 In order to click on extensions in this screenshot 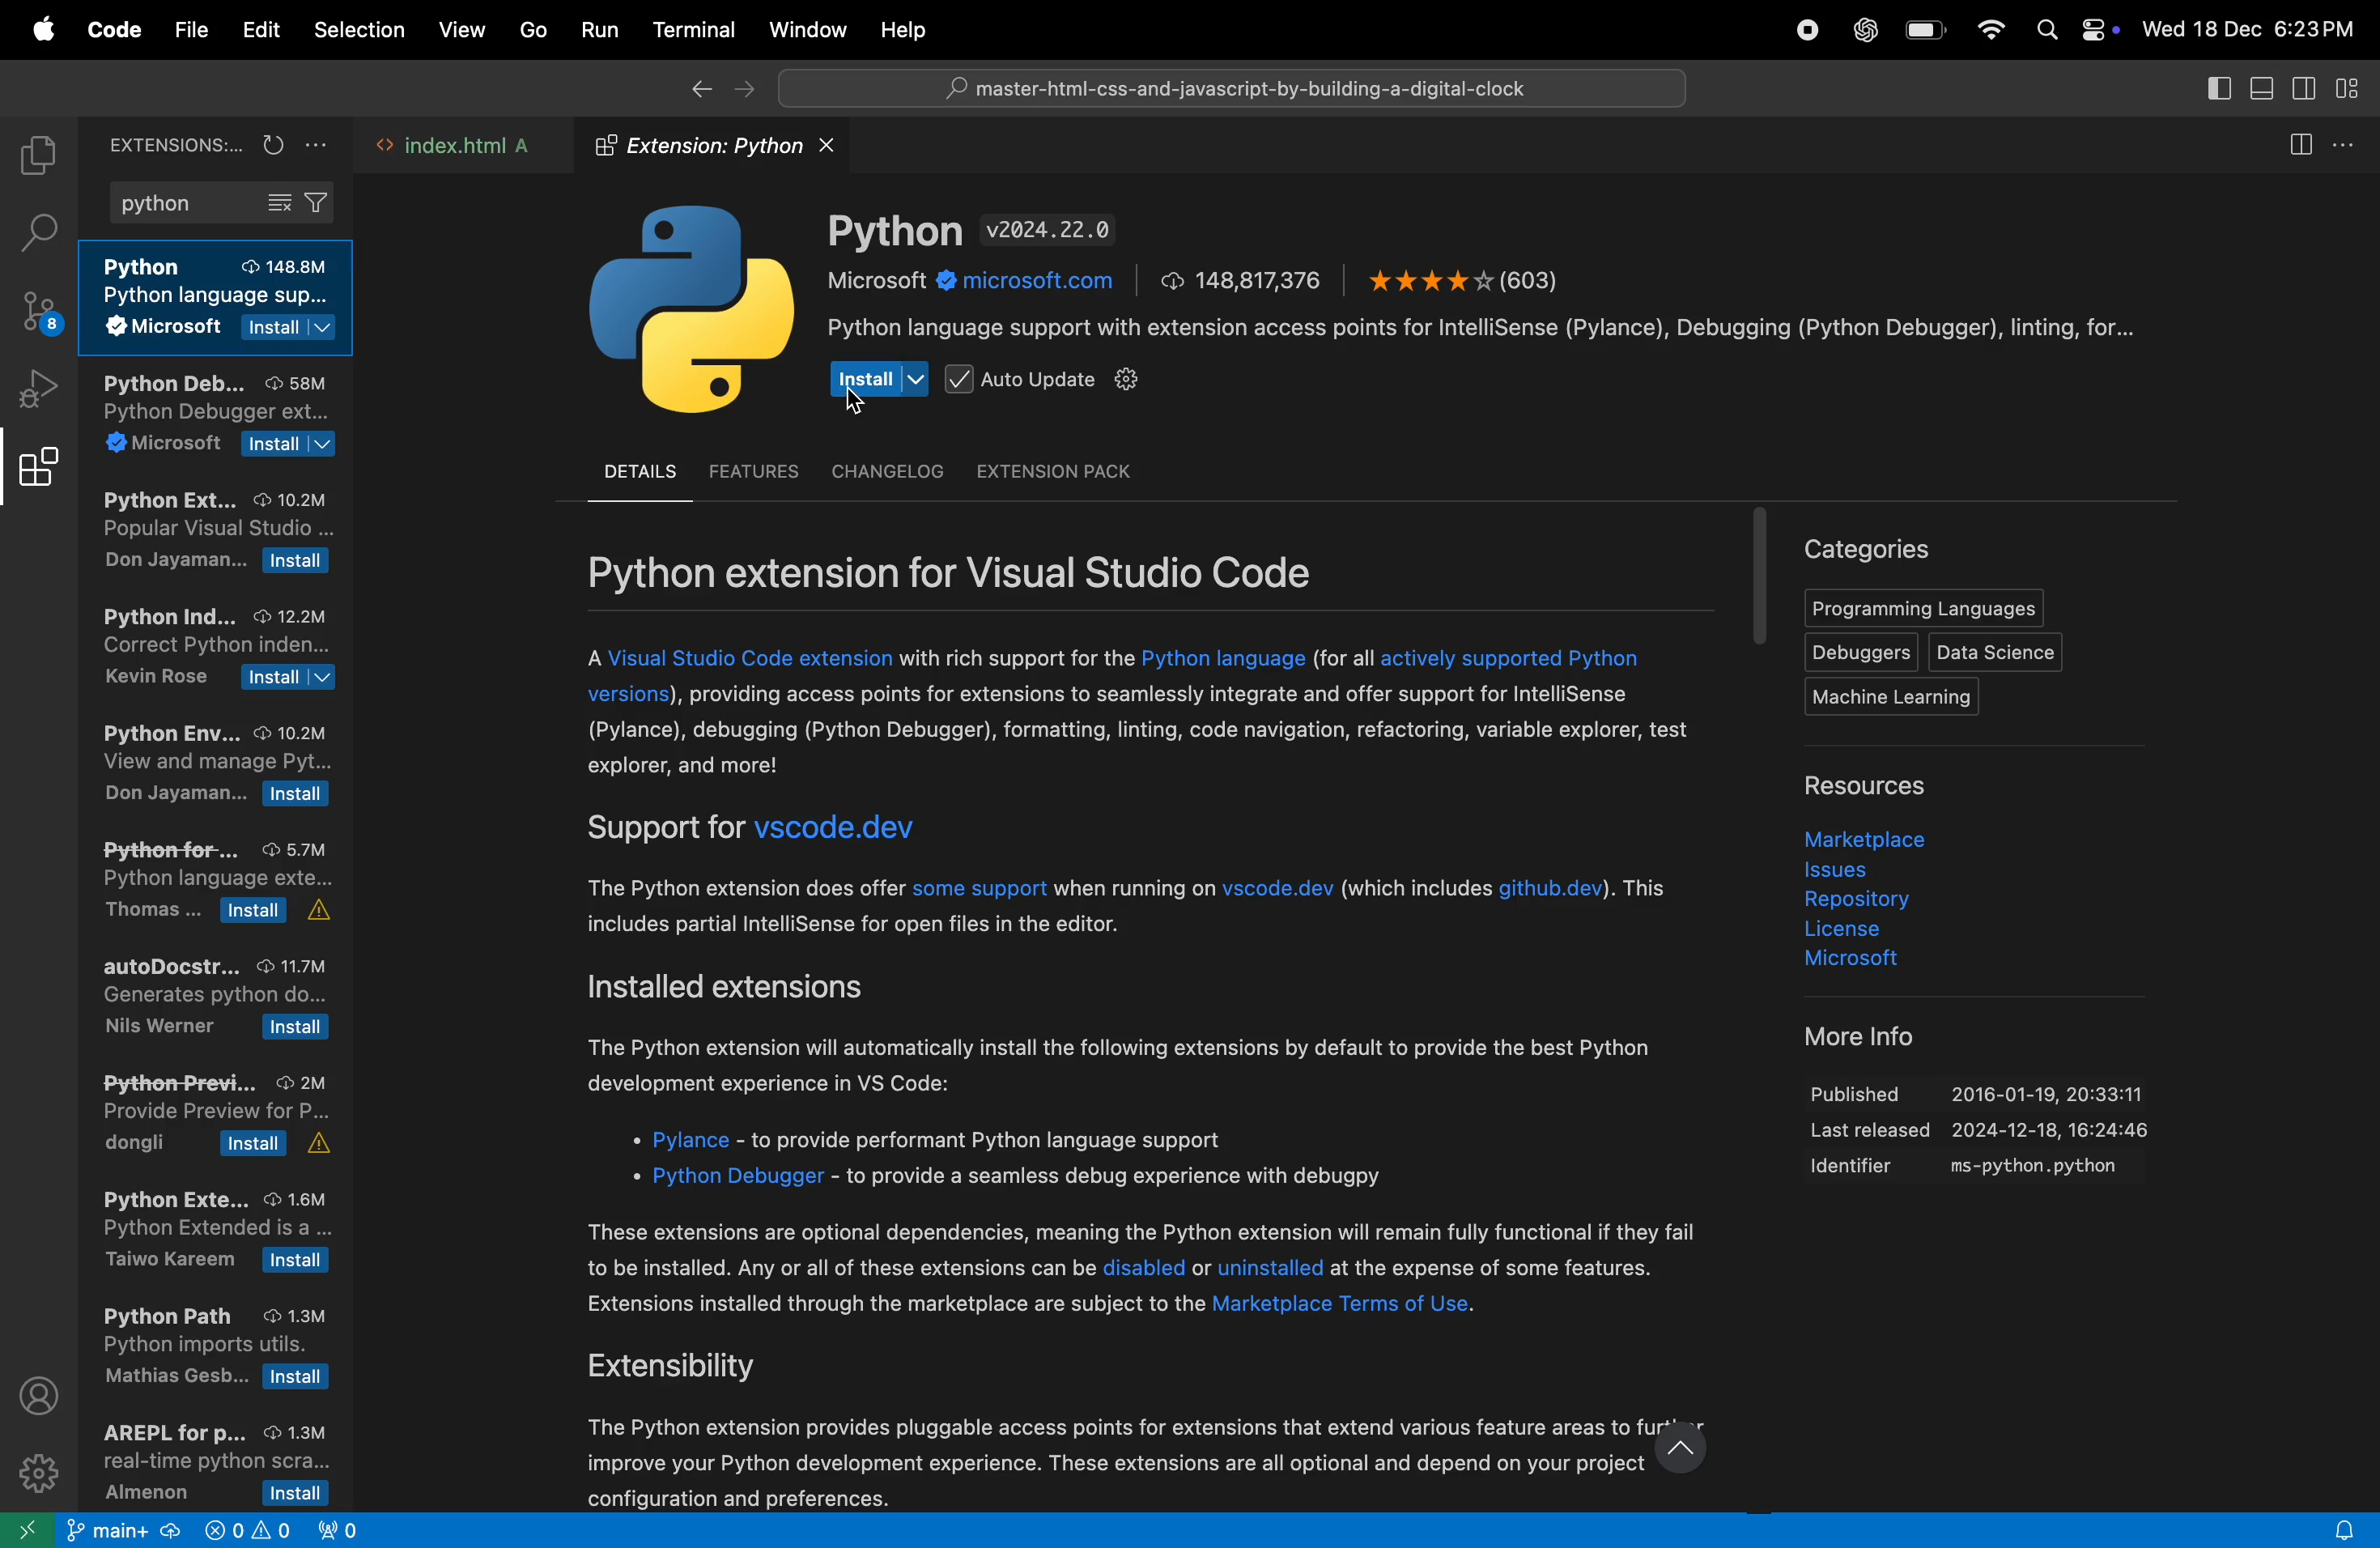, I will do `click(38, 475)`.